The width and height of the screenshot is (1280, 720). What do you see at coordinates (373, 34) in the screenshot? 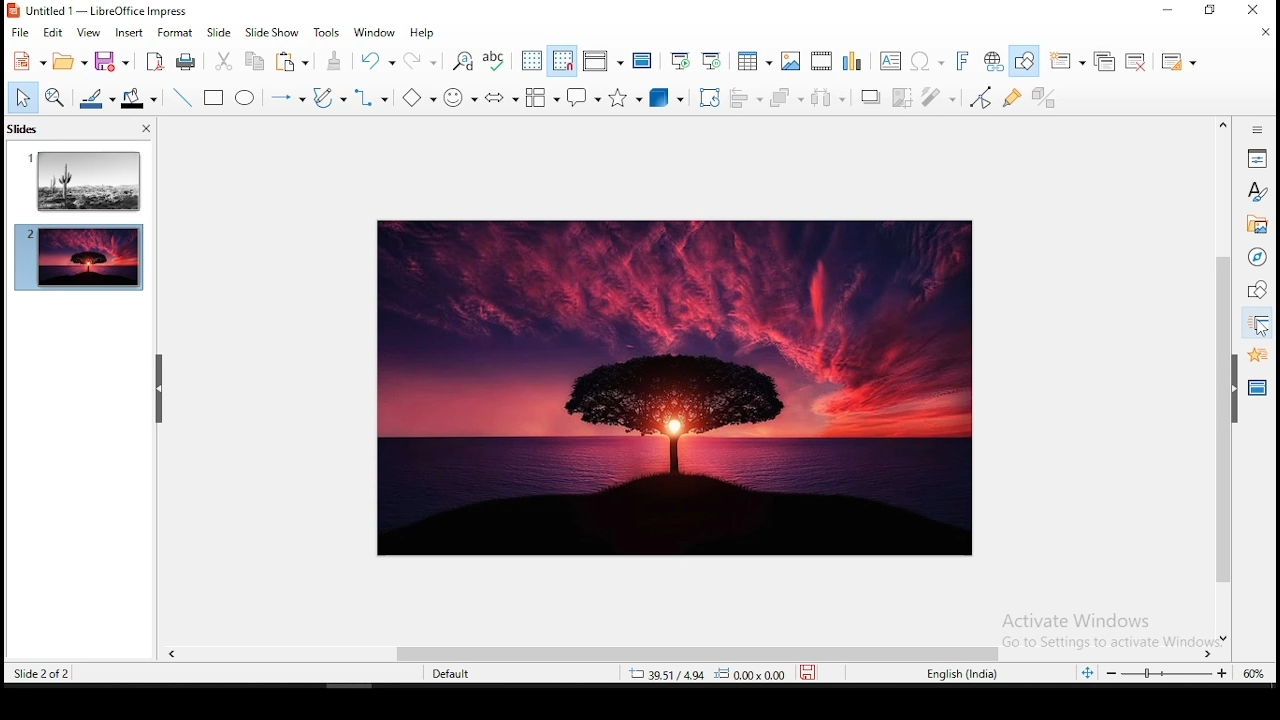
I see `window` at bounding box center [373, 34].